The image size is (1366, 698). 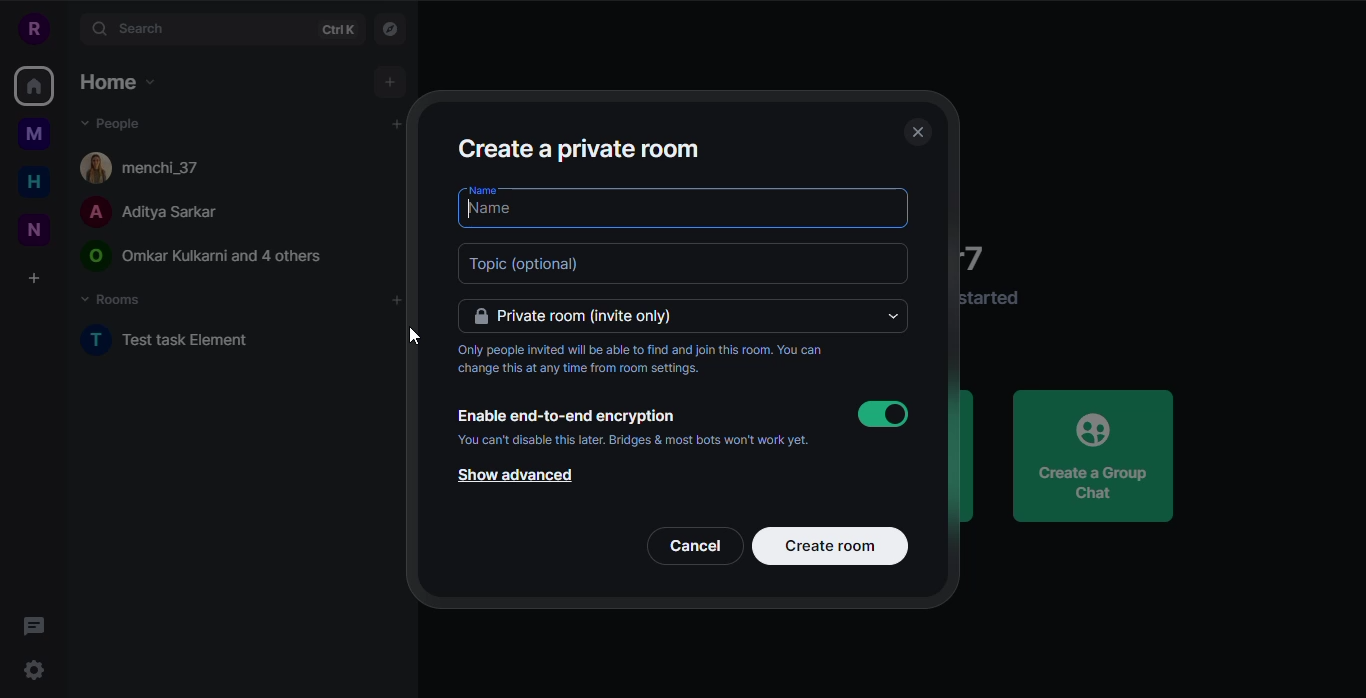 What do you see at coordinates (698, 546) in the screenshot?
I see `cancel` at bounding box center [698, 546].